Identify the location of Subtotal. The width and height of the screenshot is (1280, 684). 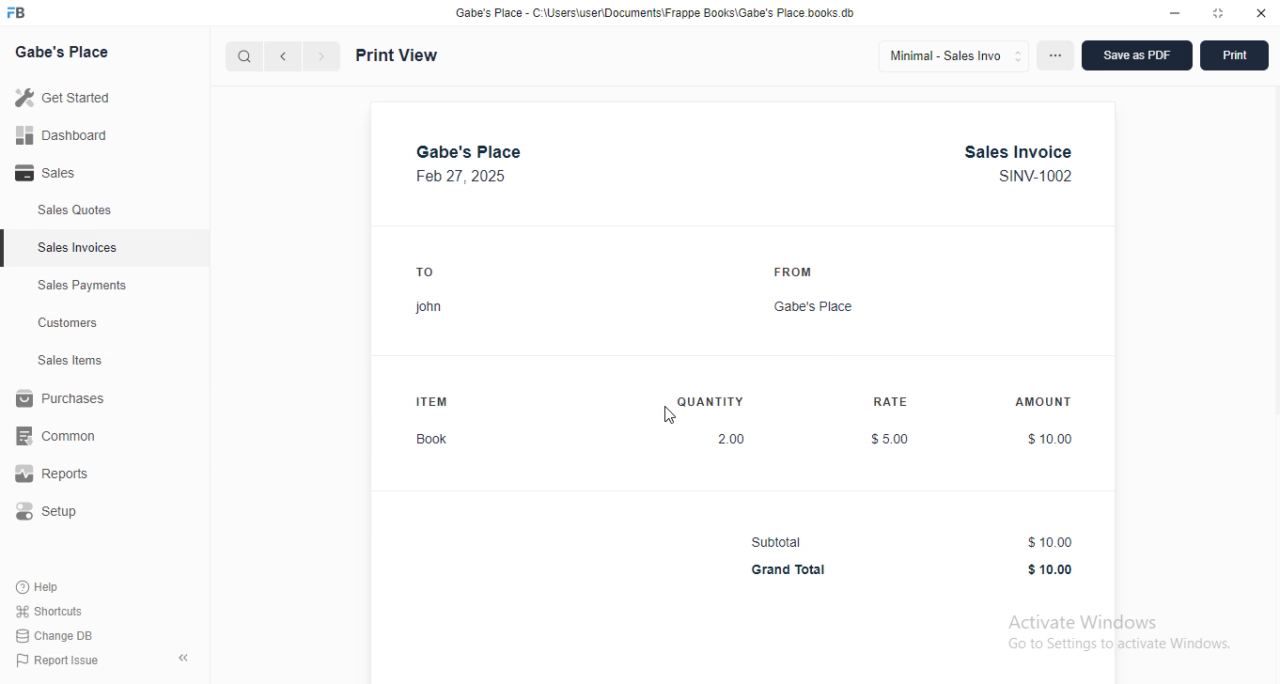
(776, 542).